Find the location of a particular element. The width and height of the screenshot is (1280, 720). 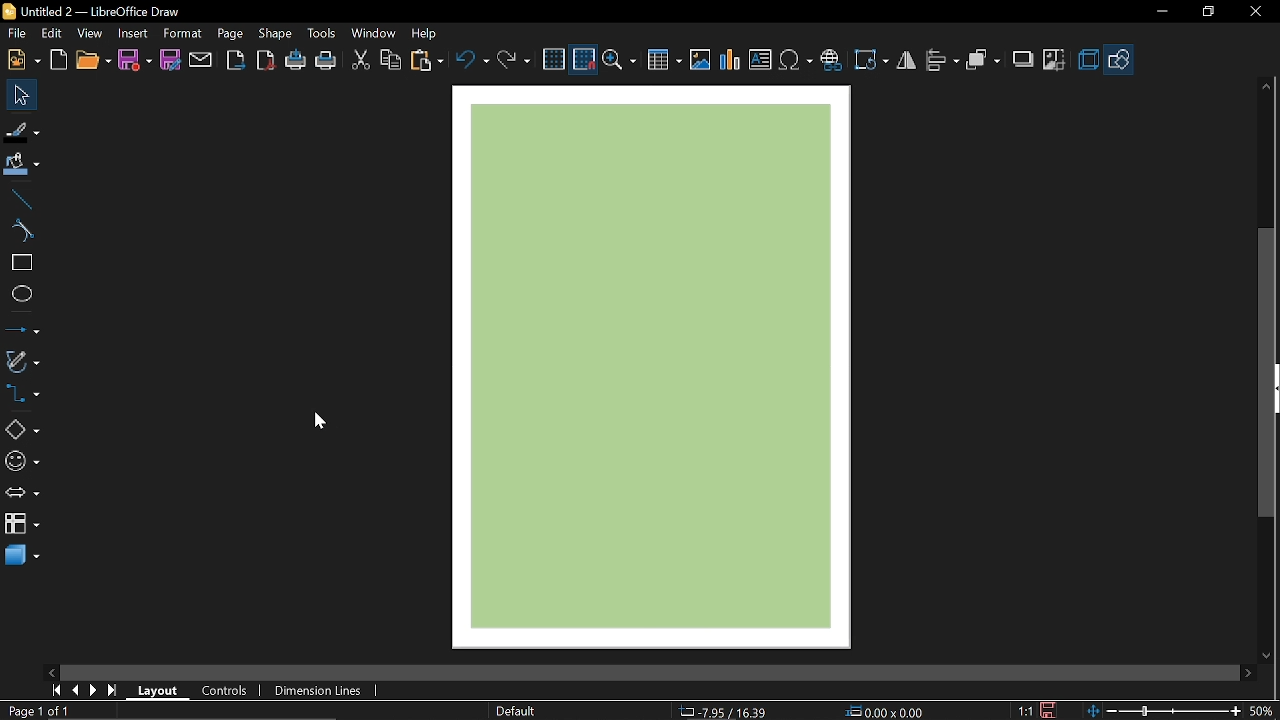

Vertical scrollbar is located at coordinates (1271, 373).